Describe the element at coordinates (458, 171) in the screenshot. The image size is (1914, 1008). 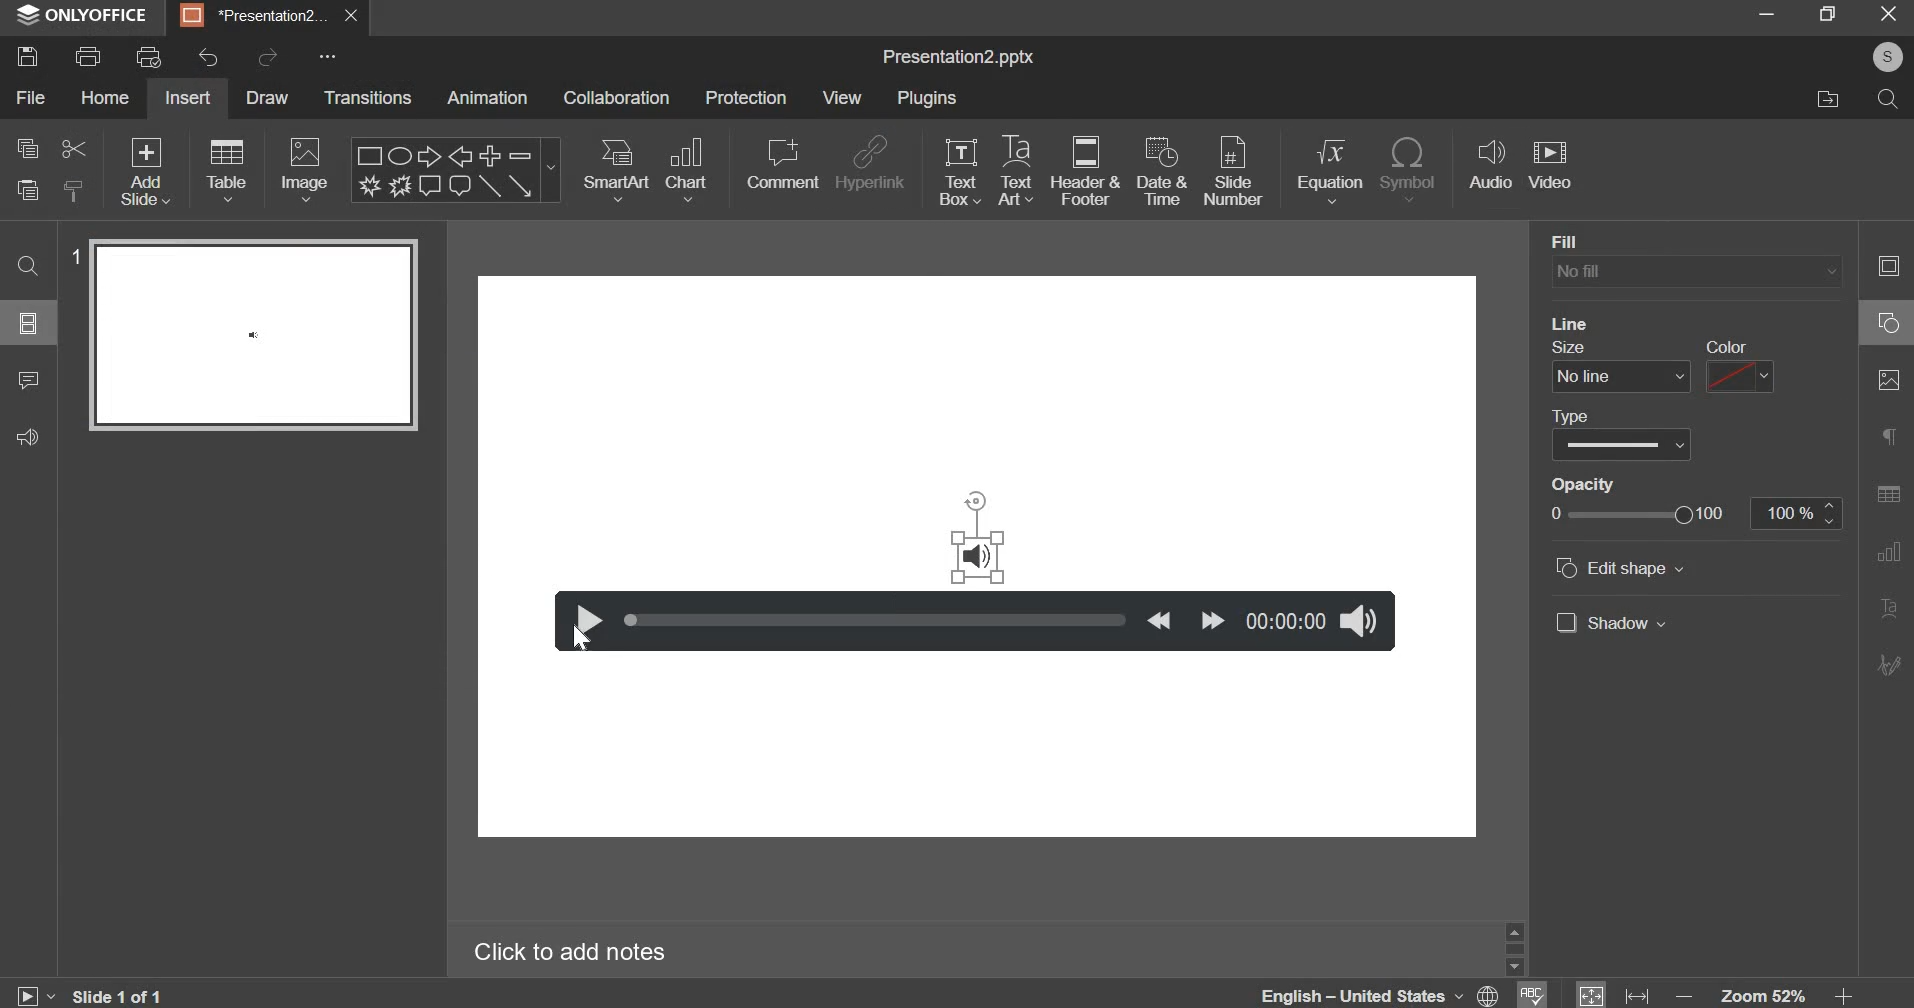
I see `shapes` at that location.